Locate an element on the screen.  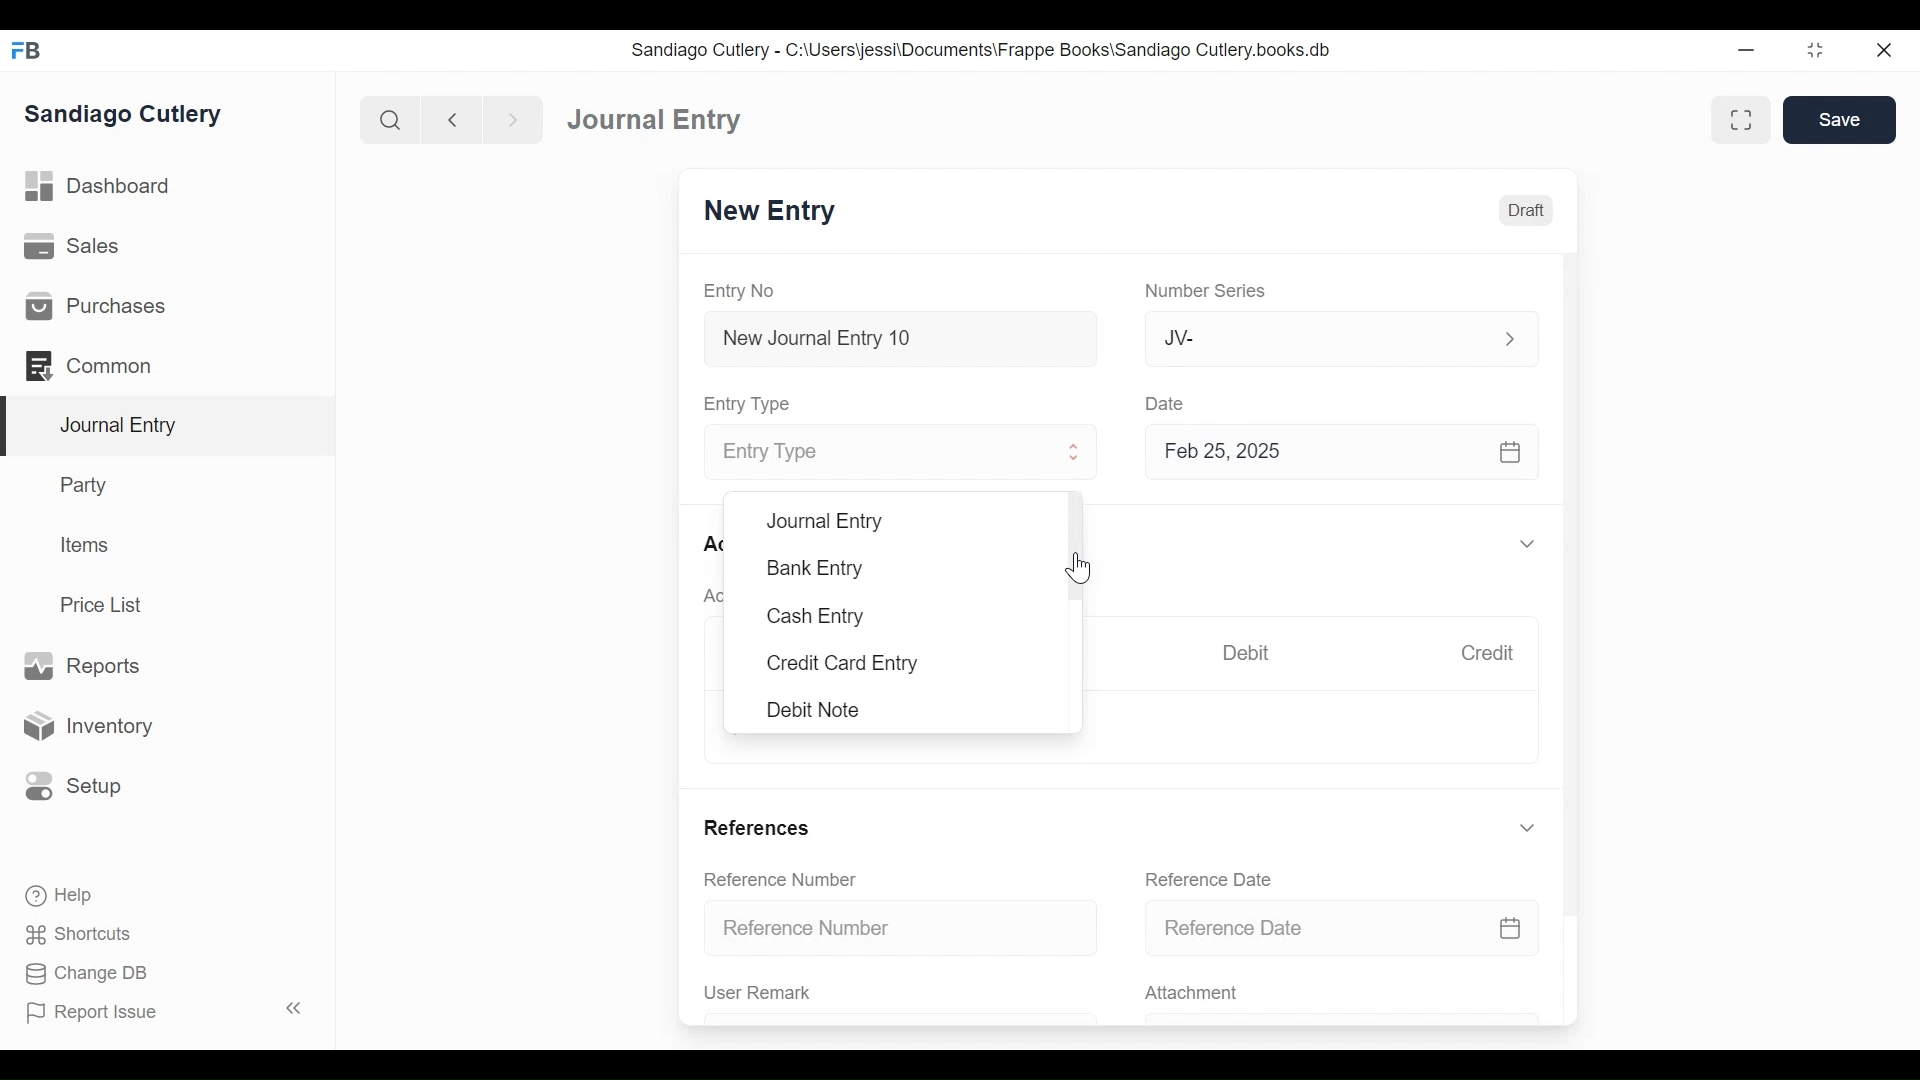
Expand is located at coordinates (1527, 545).